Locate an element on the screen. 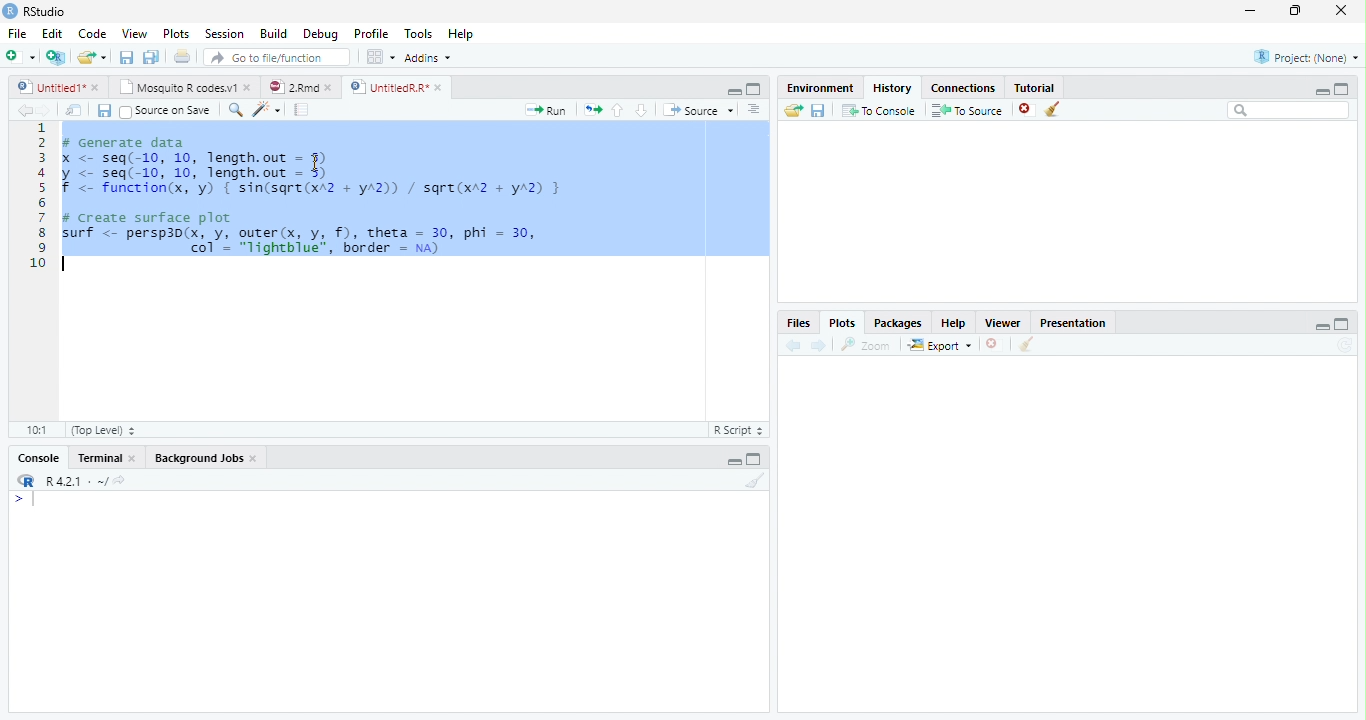  Tools is located at coordinates (416, 32).